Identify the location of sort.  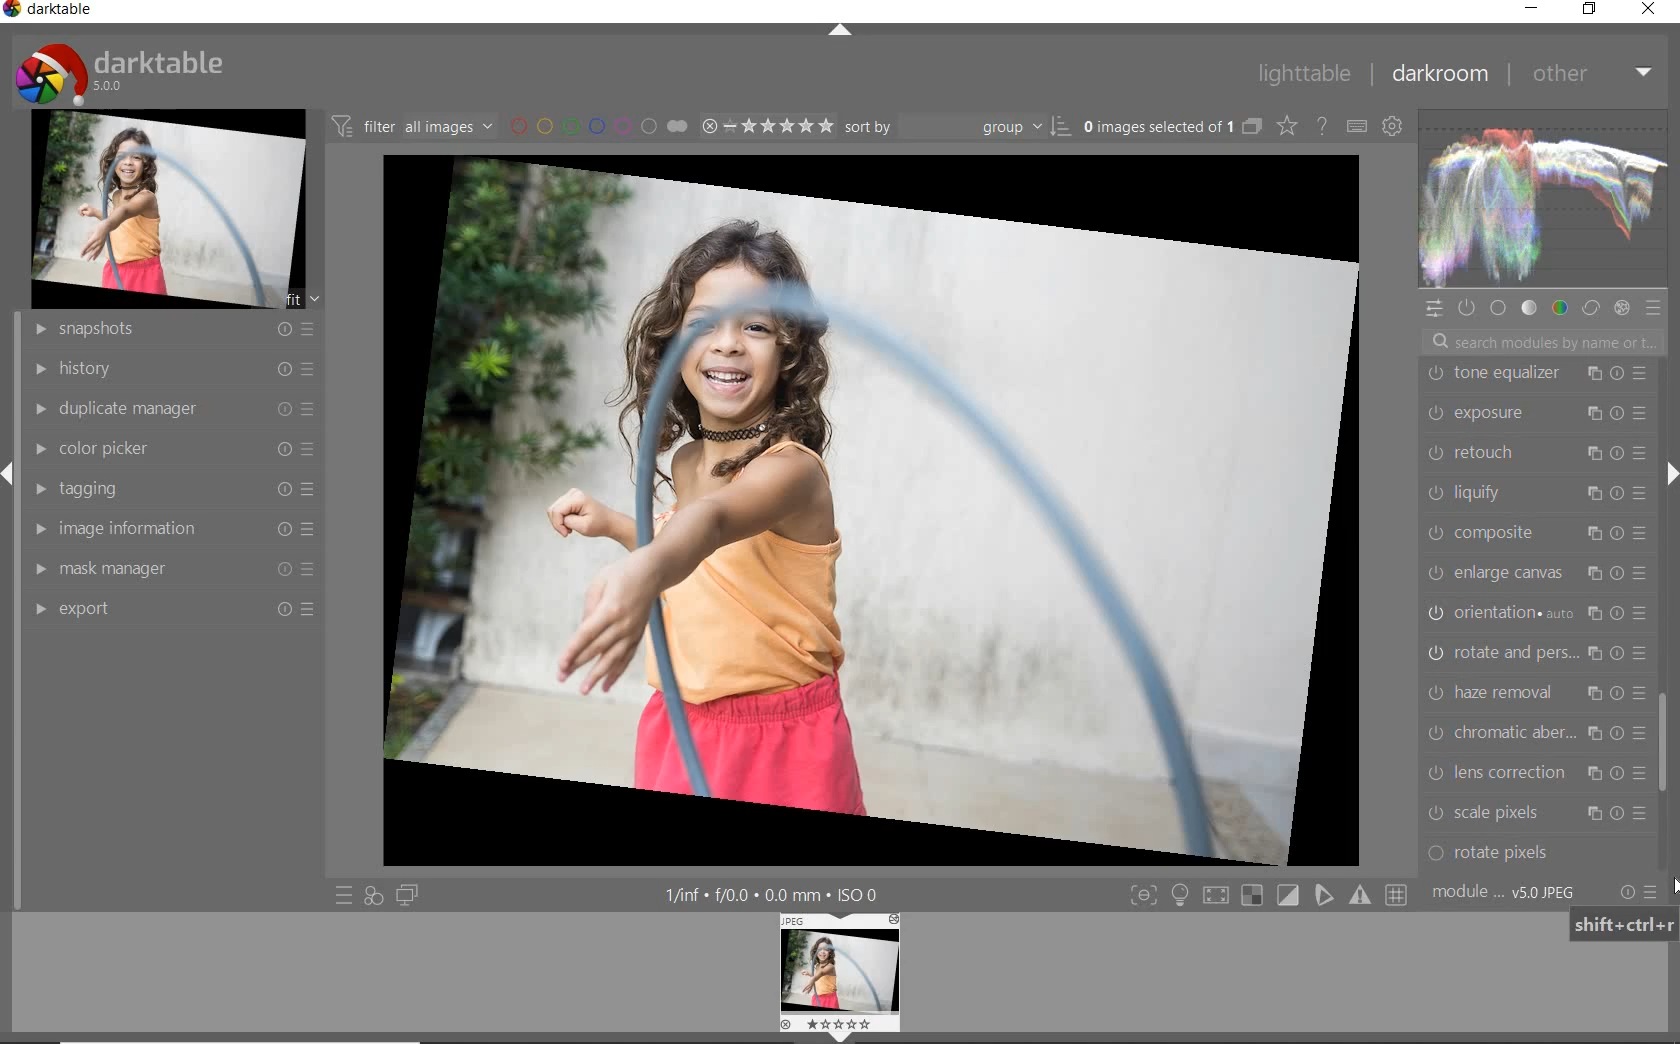
(958, 125).